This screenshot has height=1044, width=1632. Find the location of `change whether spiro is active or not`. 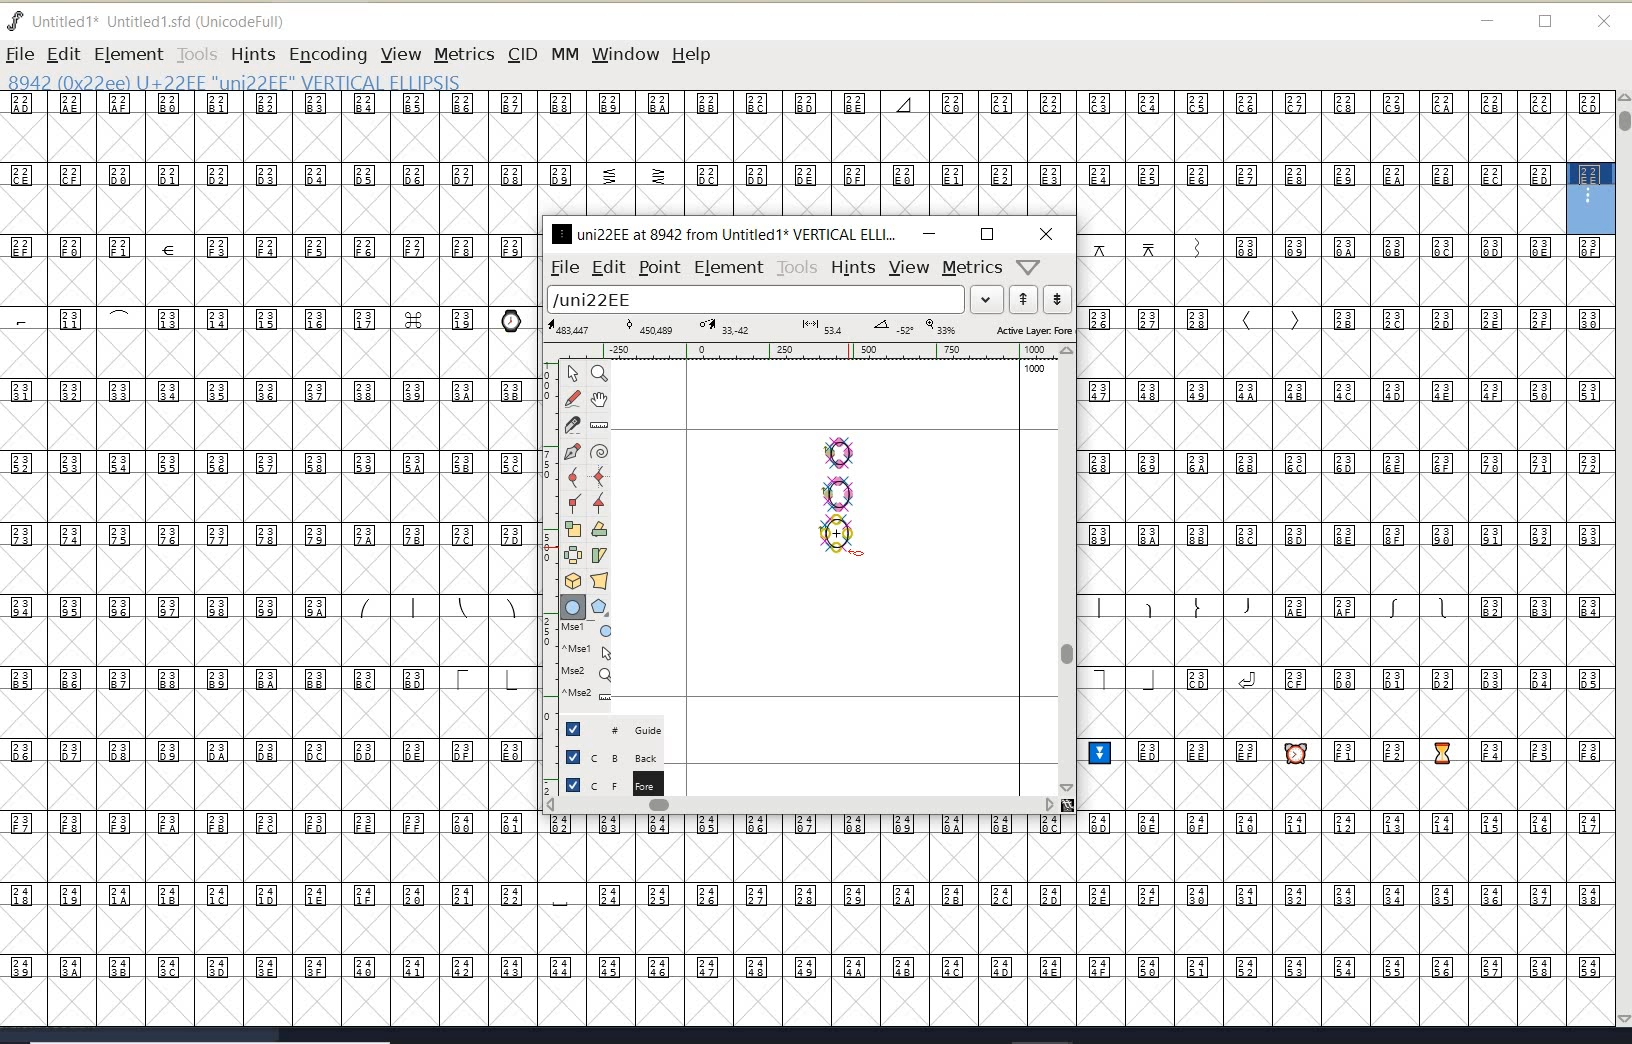

change whether spiro is active or not is located at coordinates (599, 454).